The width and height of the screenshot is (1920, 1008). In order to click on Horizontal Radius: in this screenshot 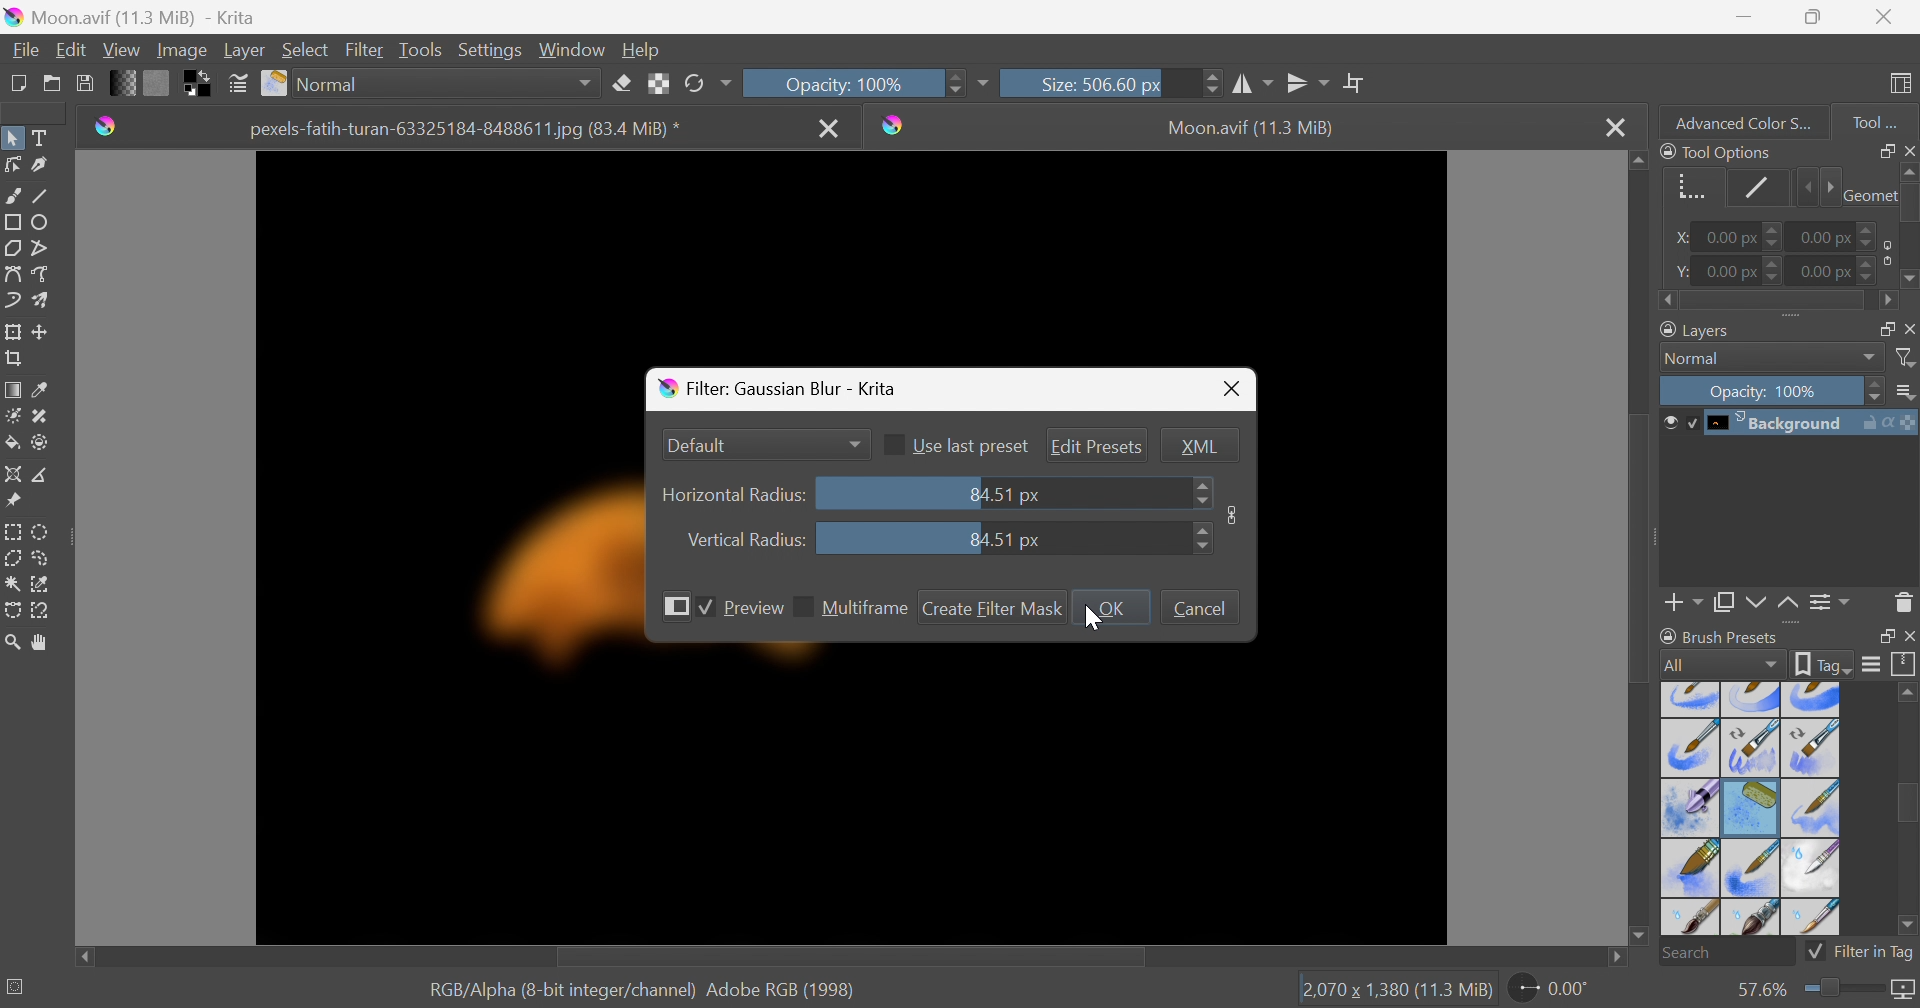, I will do `click(735, 496)`.